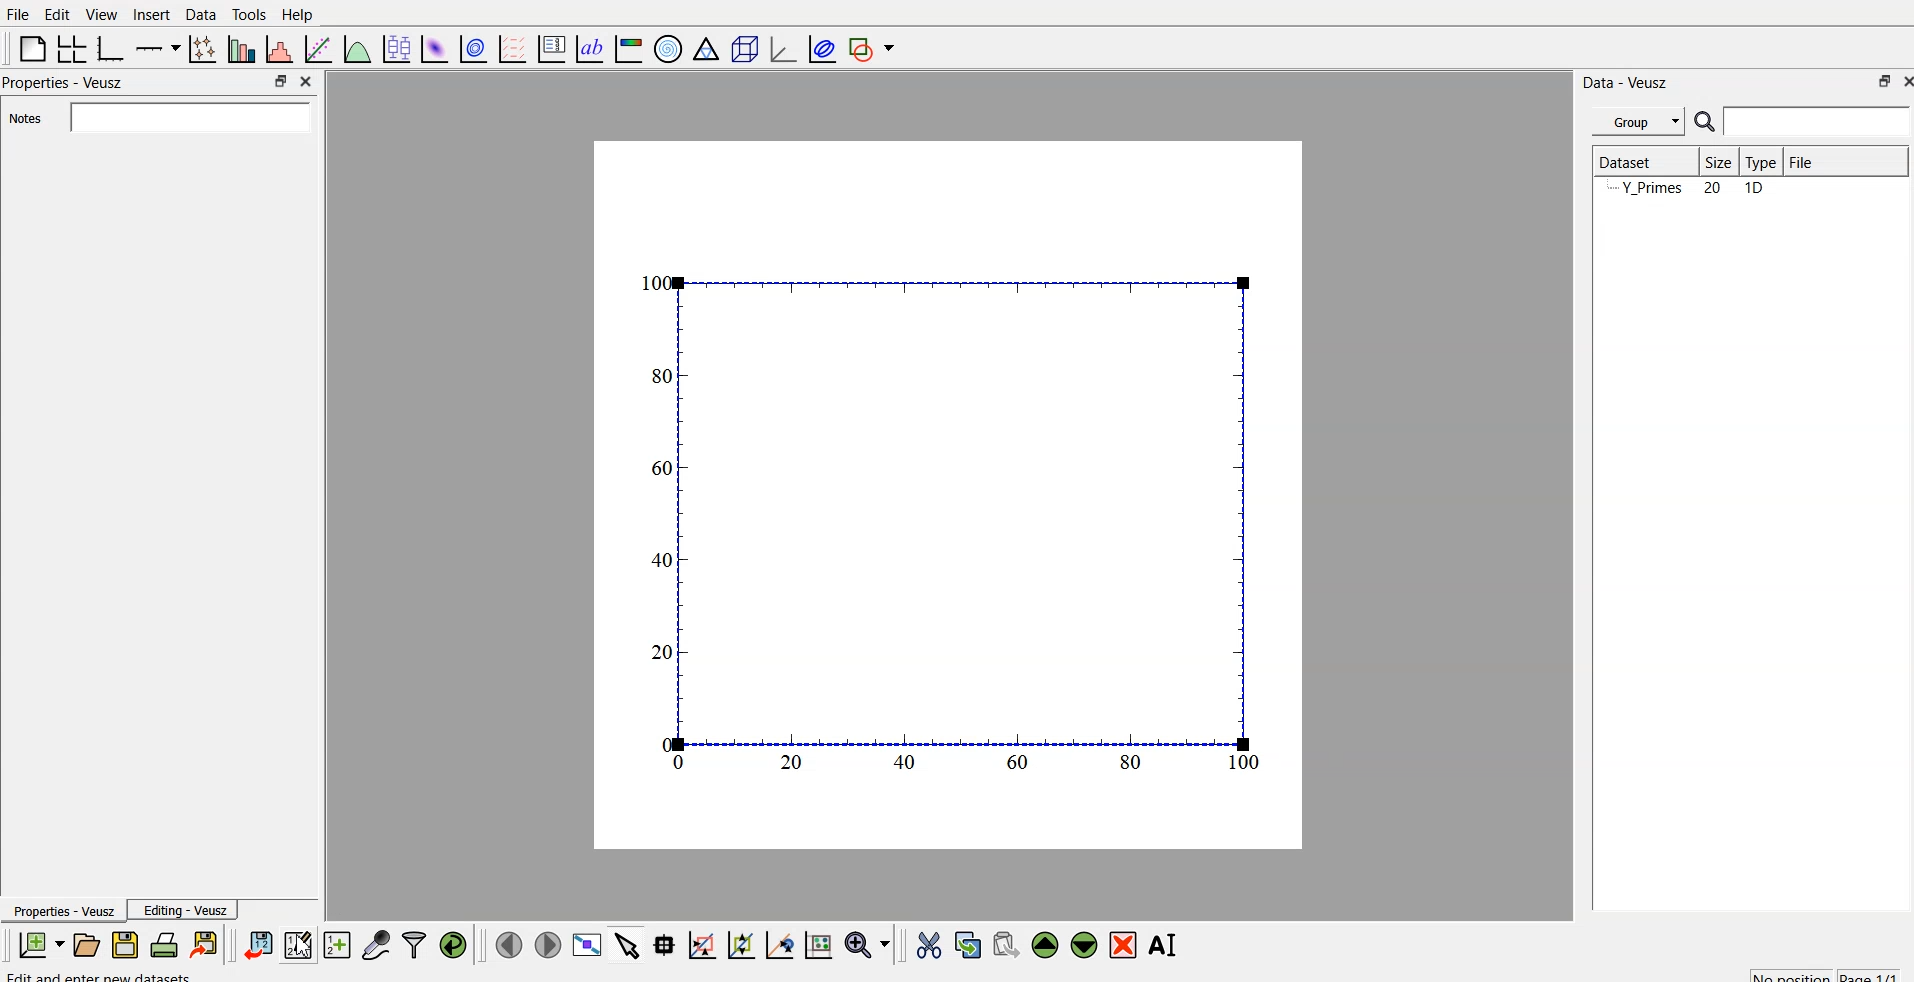 Image resolution: width=1914 pixels, height=982 pixels. Describe the element at coordinates (198, 48) in the screenshot. I see `plot points` at that location.